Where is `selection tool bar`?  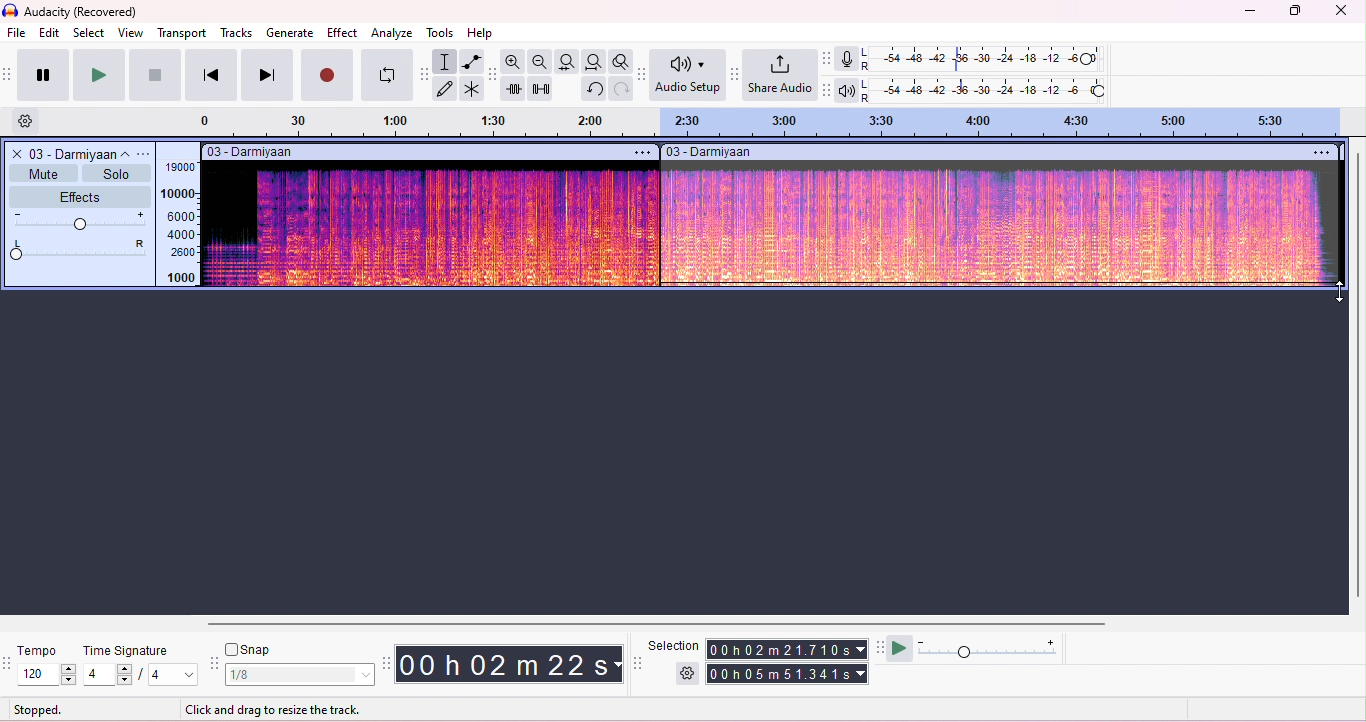
selection tool bar is located at coordinates (637, 662).